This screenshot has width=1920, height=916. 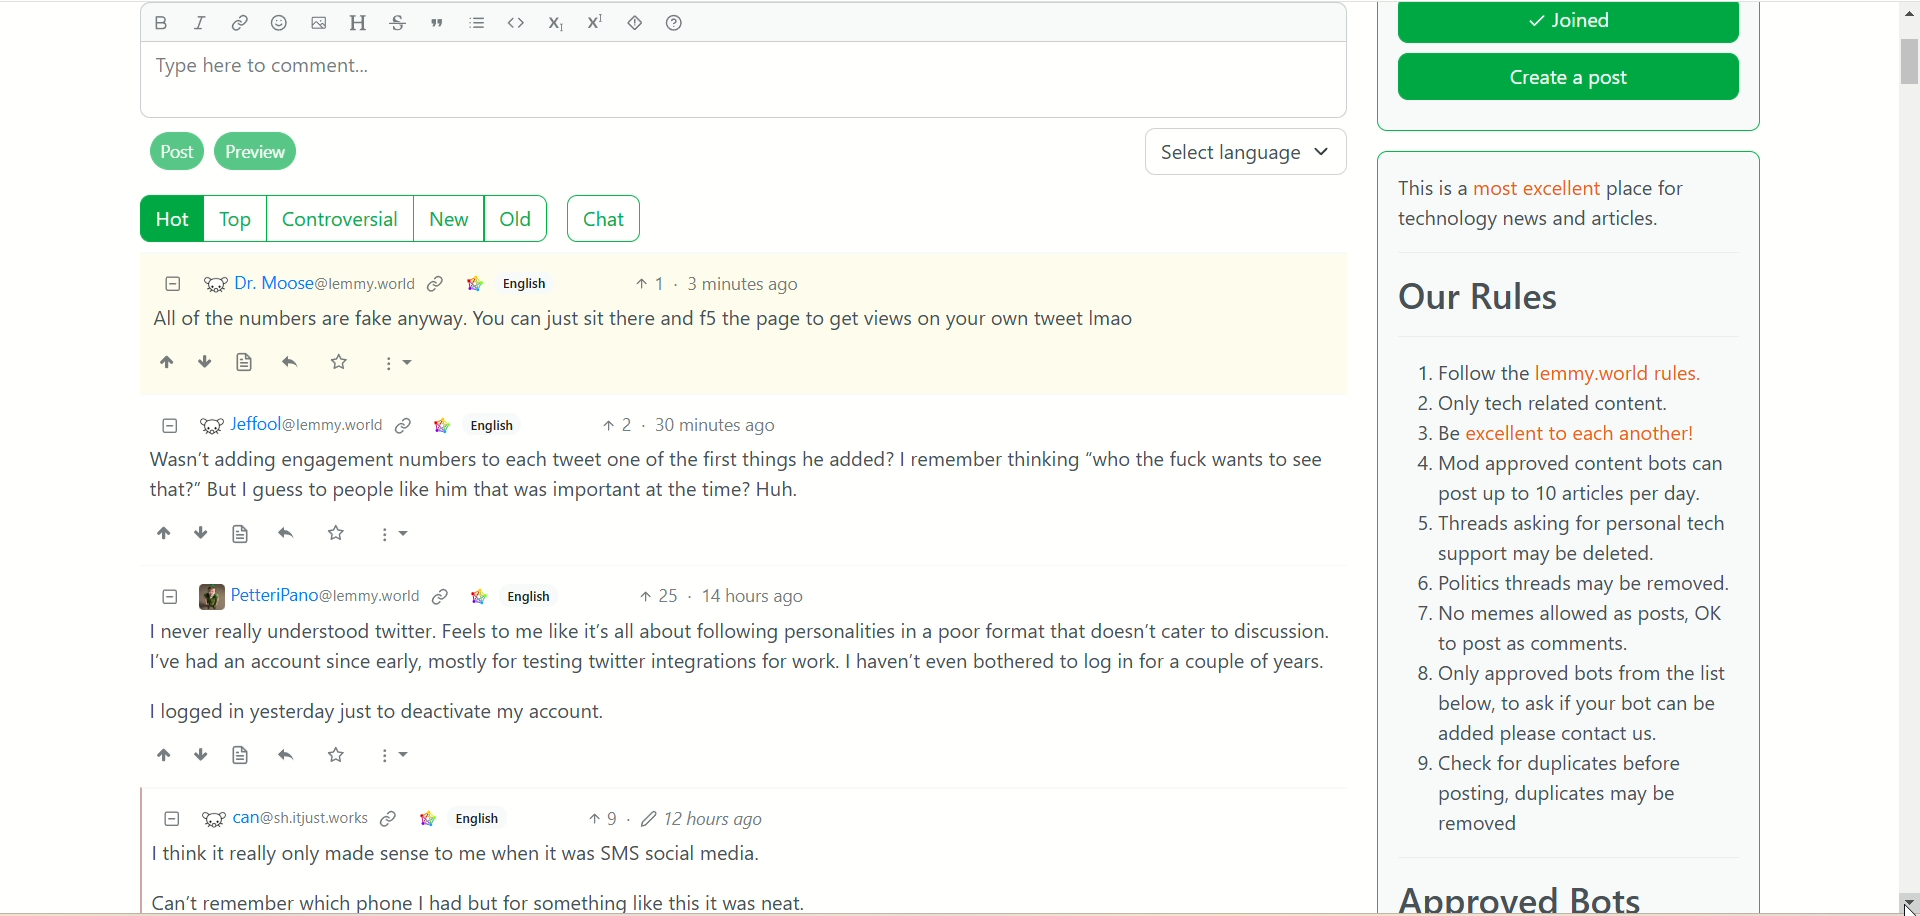 What do you see at coordinates (279, 24) in the screenshot?
I see `emoji` at bounding box center [279, 24].